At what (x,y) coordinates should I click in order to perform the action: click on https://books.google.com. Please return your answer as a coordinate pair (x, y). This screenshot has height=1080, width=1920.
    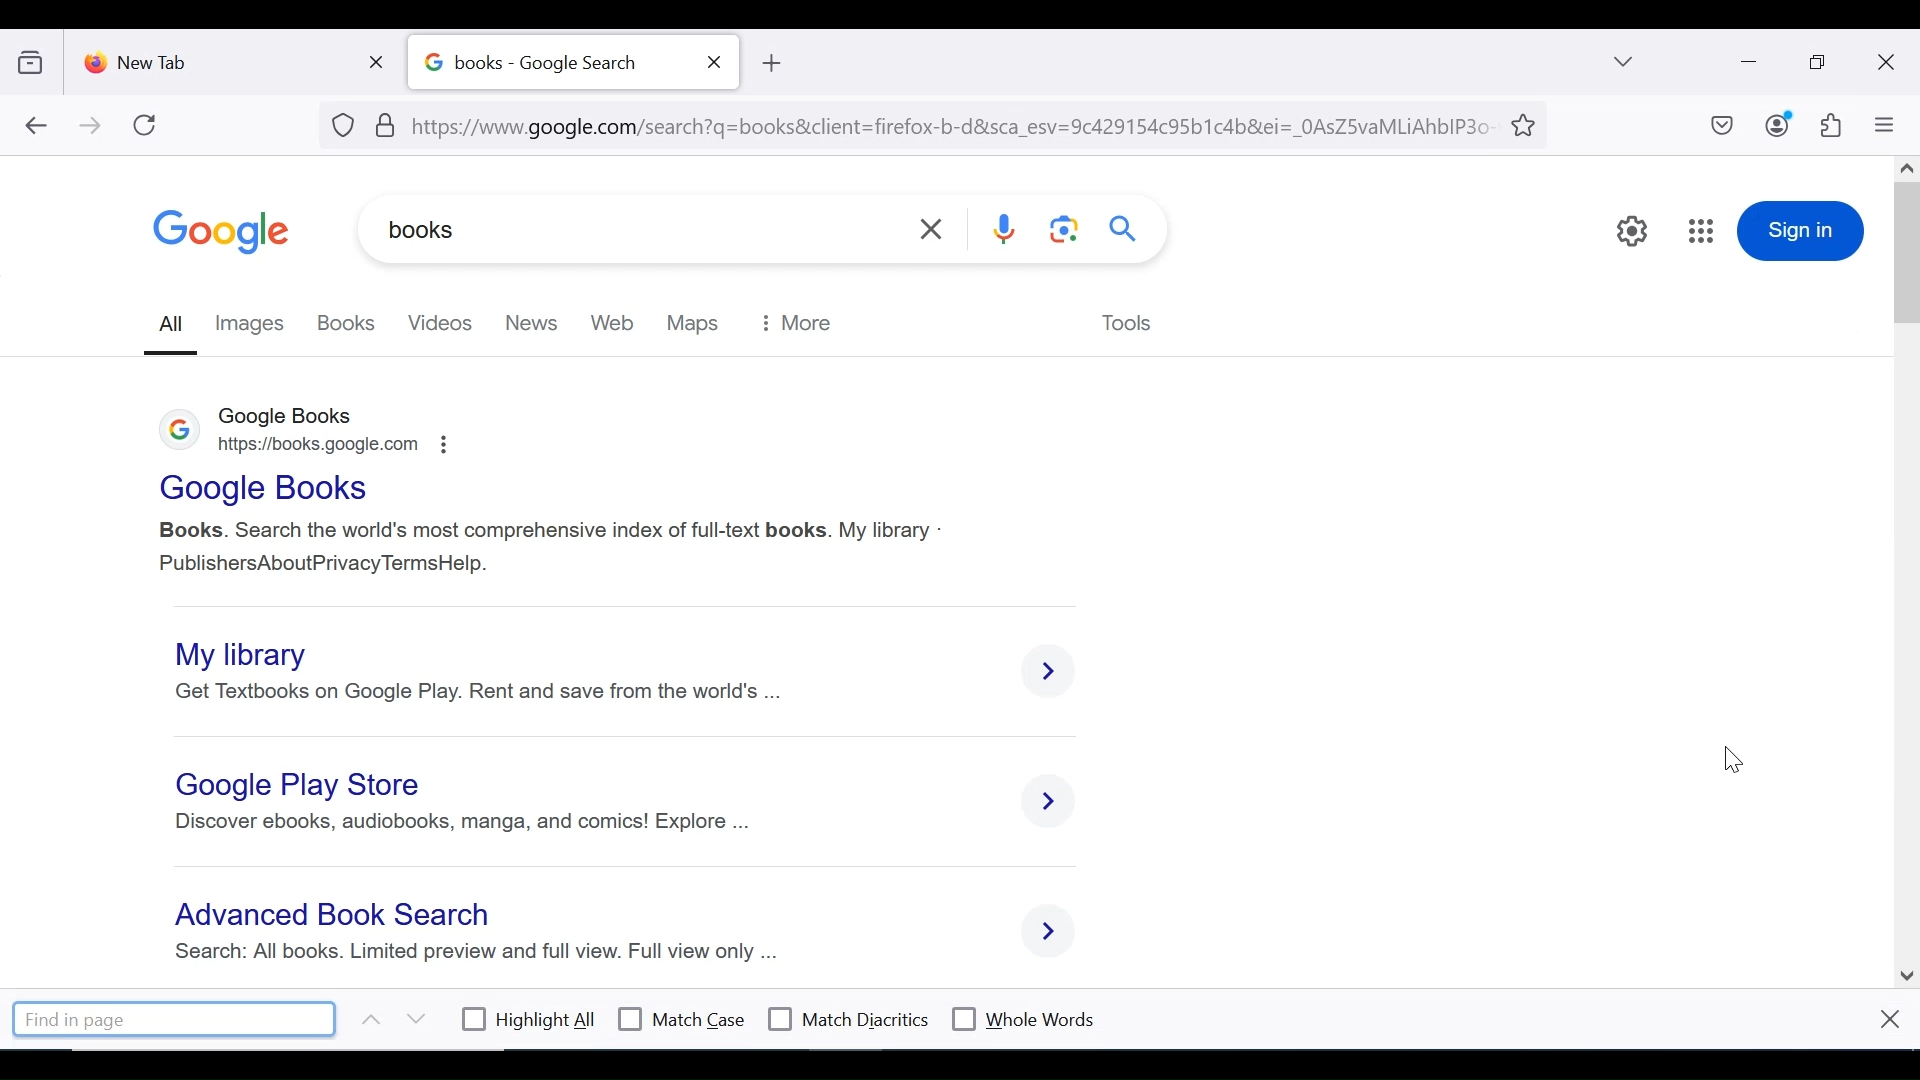
    Looking at the image, I should click on (336, 444).